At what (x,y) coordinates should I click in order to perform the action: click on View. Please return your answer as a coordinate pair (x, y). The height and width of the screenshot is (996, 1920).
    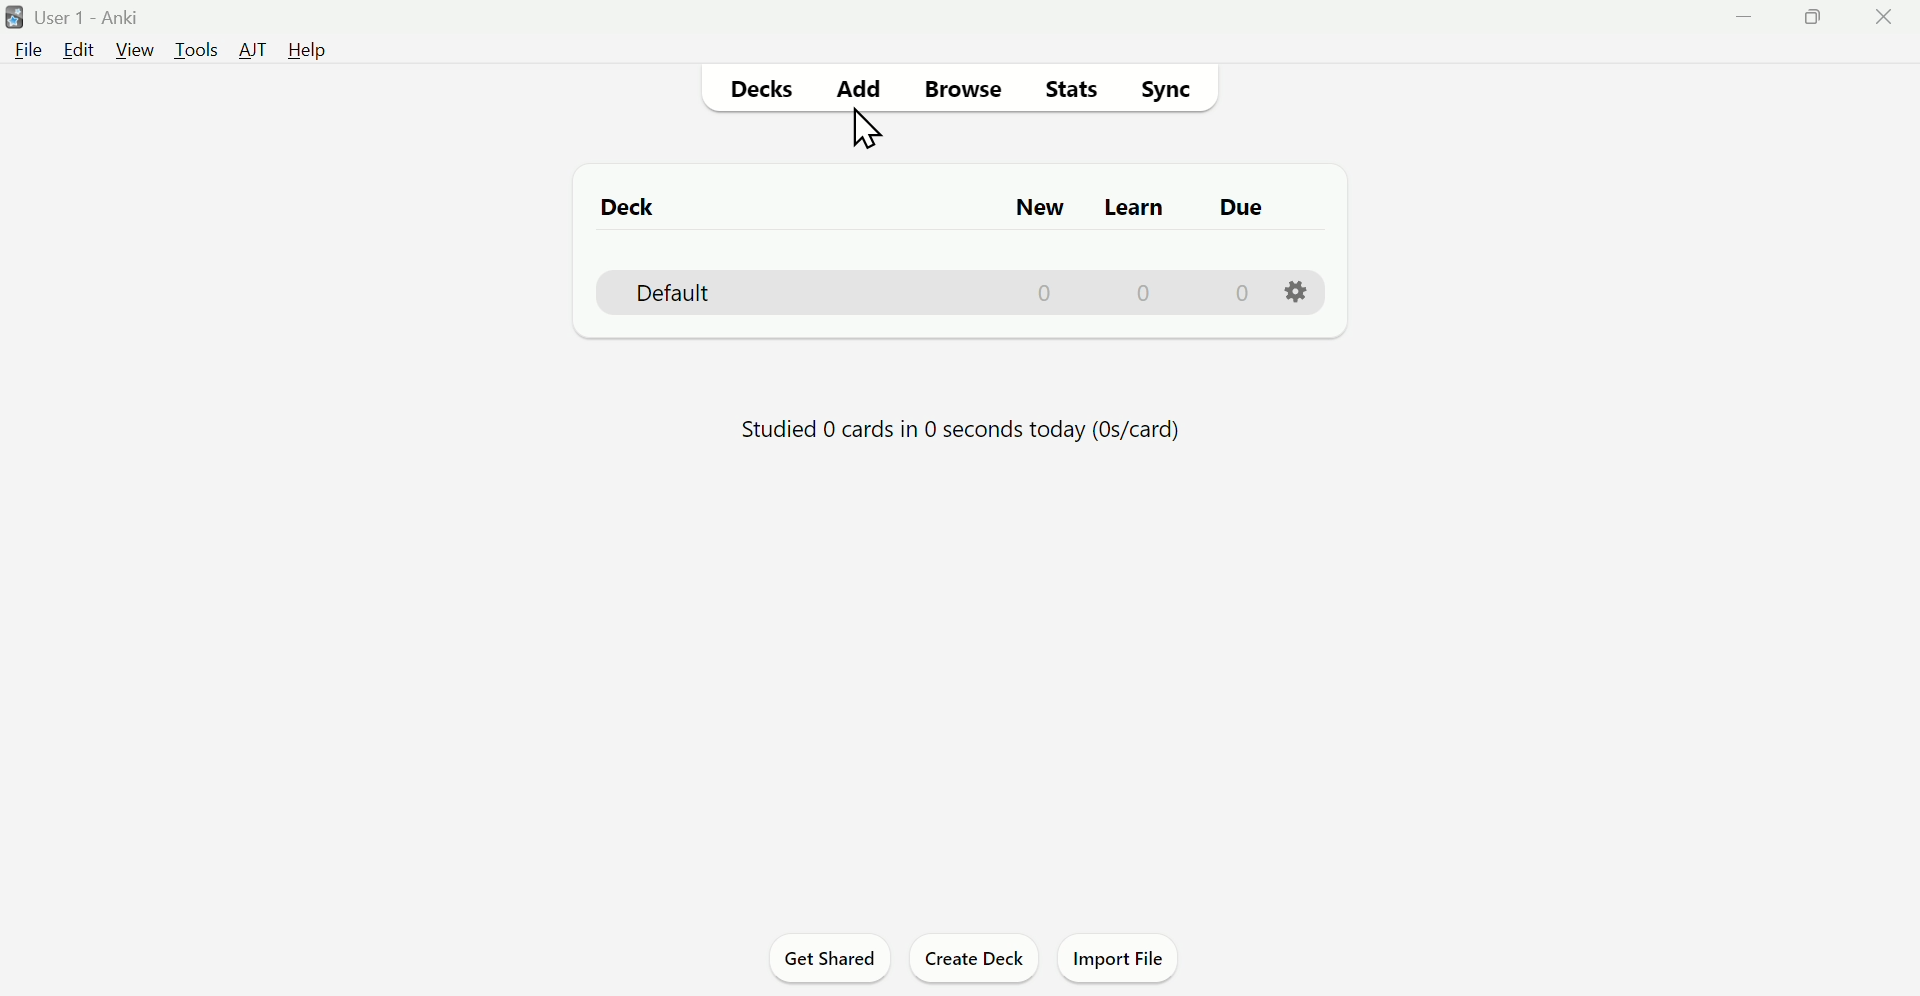
    Looking at the image, I should click on (132, 51).